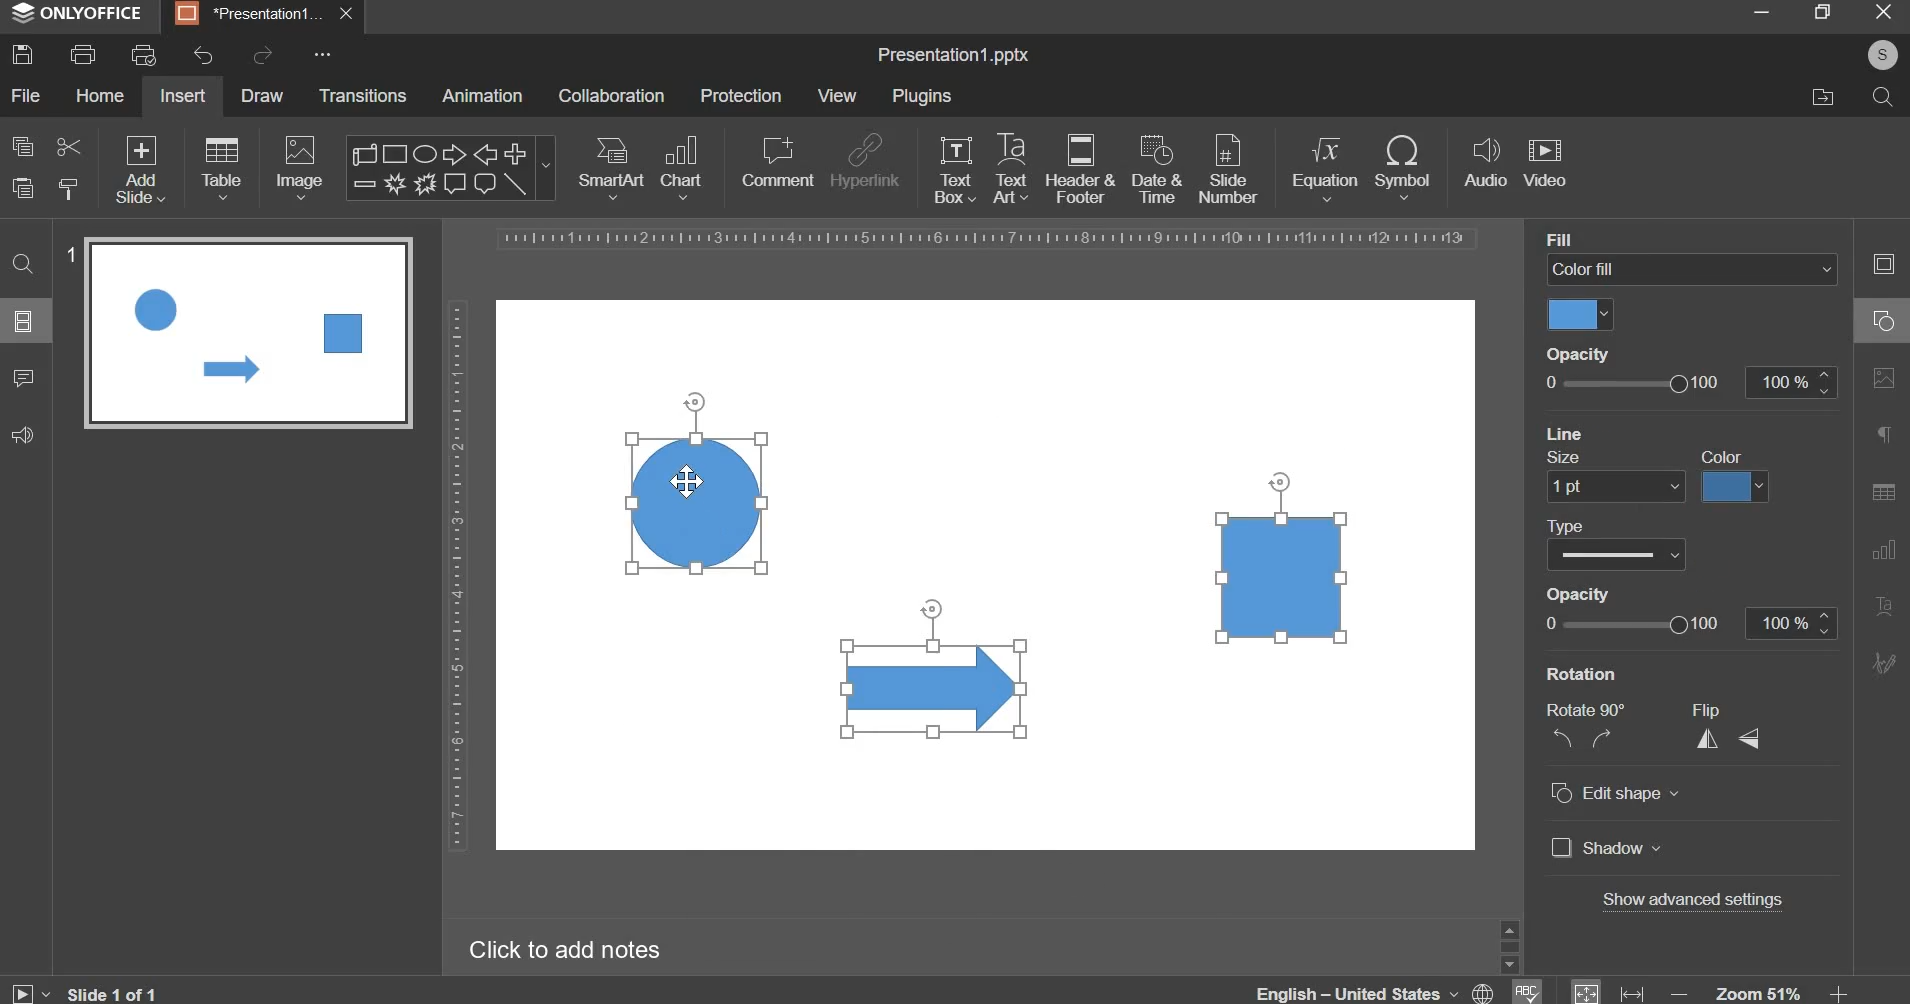 The image size is (1910, 1004). What do you see at coordinates (1594, 673) in the screenshot?
I see `Rotation` at bounding box center [1594, 673].